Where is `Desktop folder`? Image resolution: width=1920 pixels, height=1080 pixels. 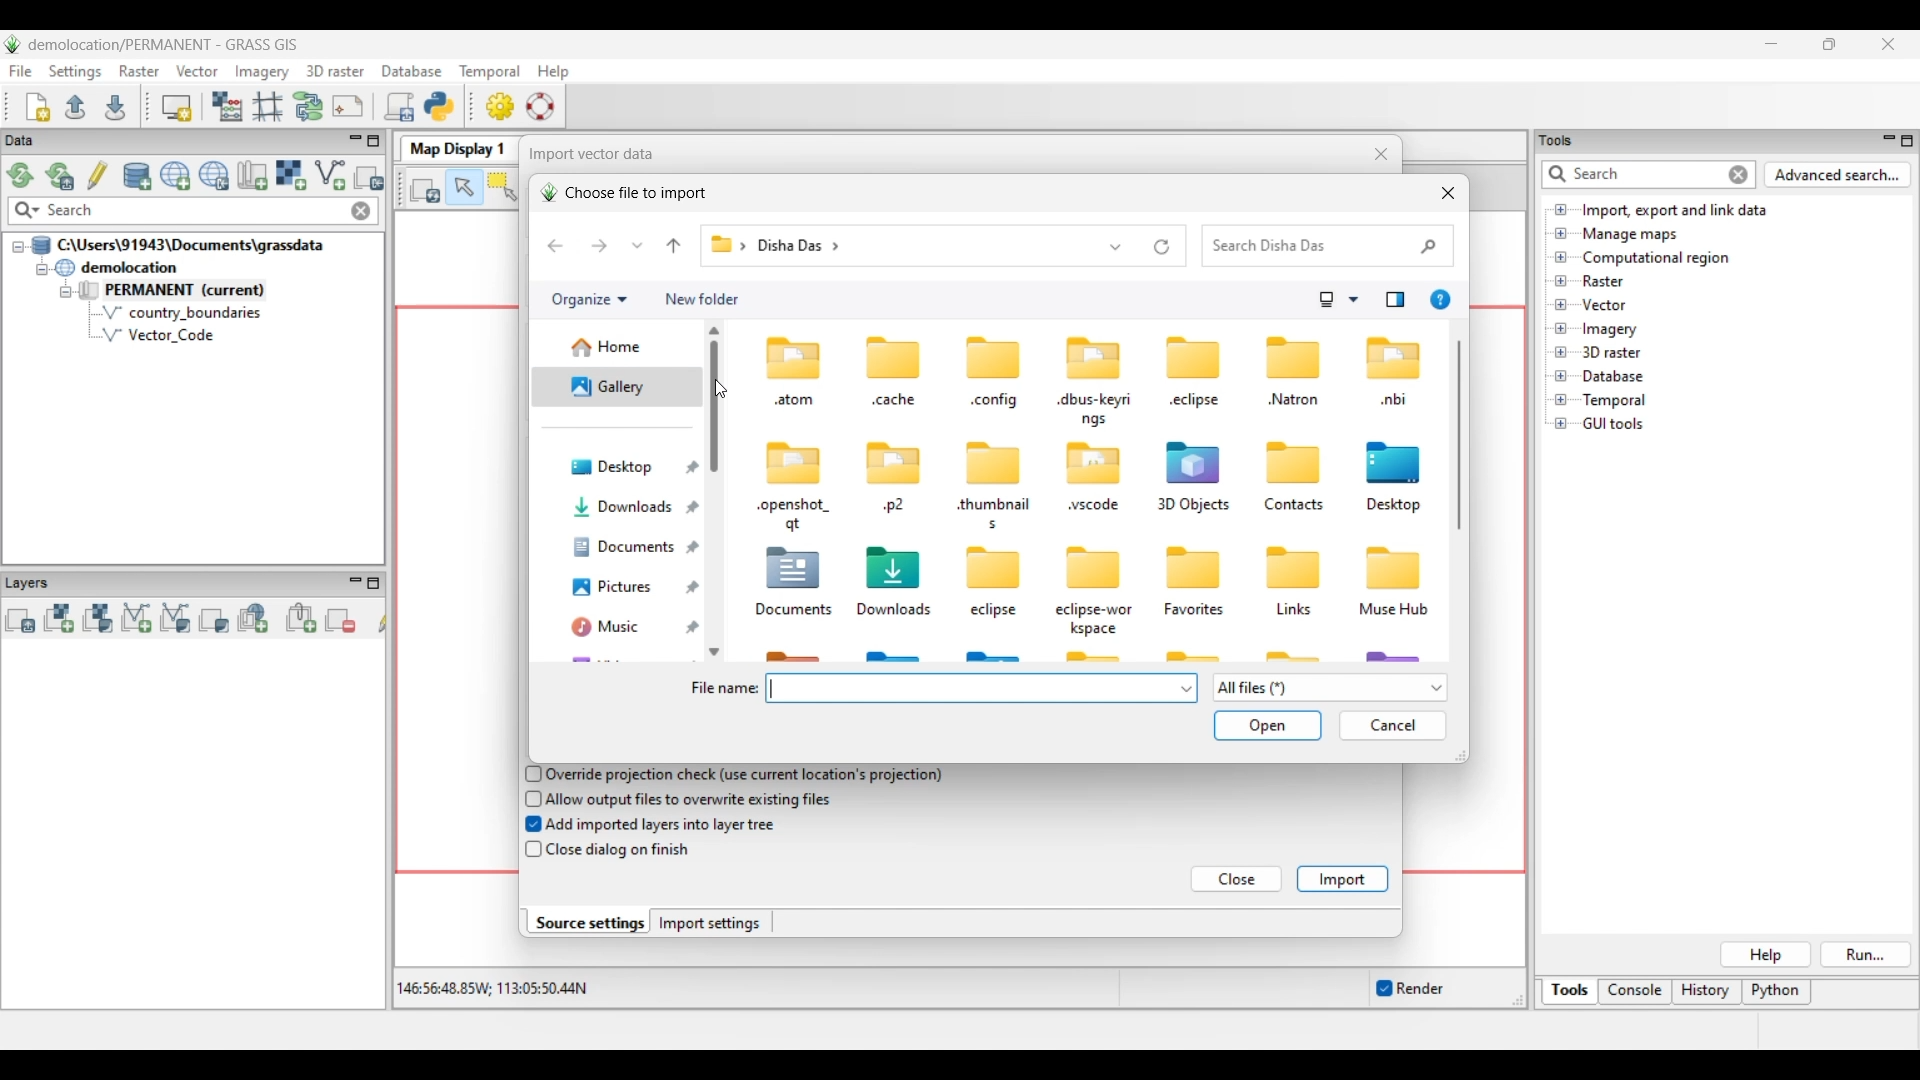 Desktop folder is located at coordinates (618, 469).